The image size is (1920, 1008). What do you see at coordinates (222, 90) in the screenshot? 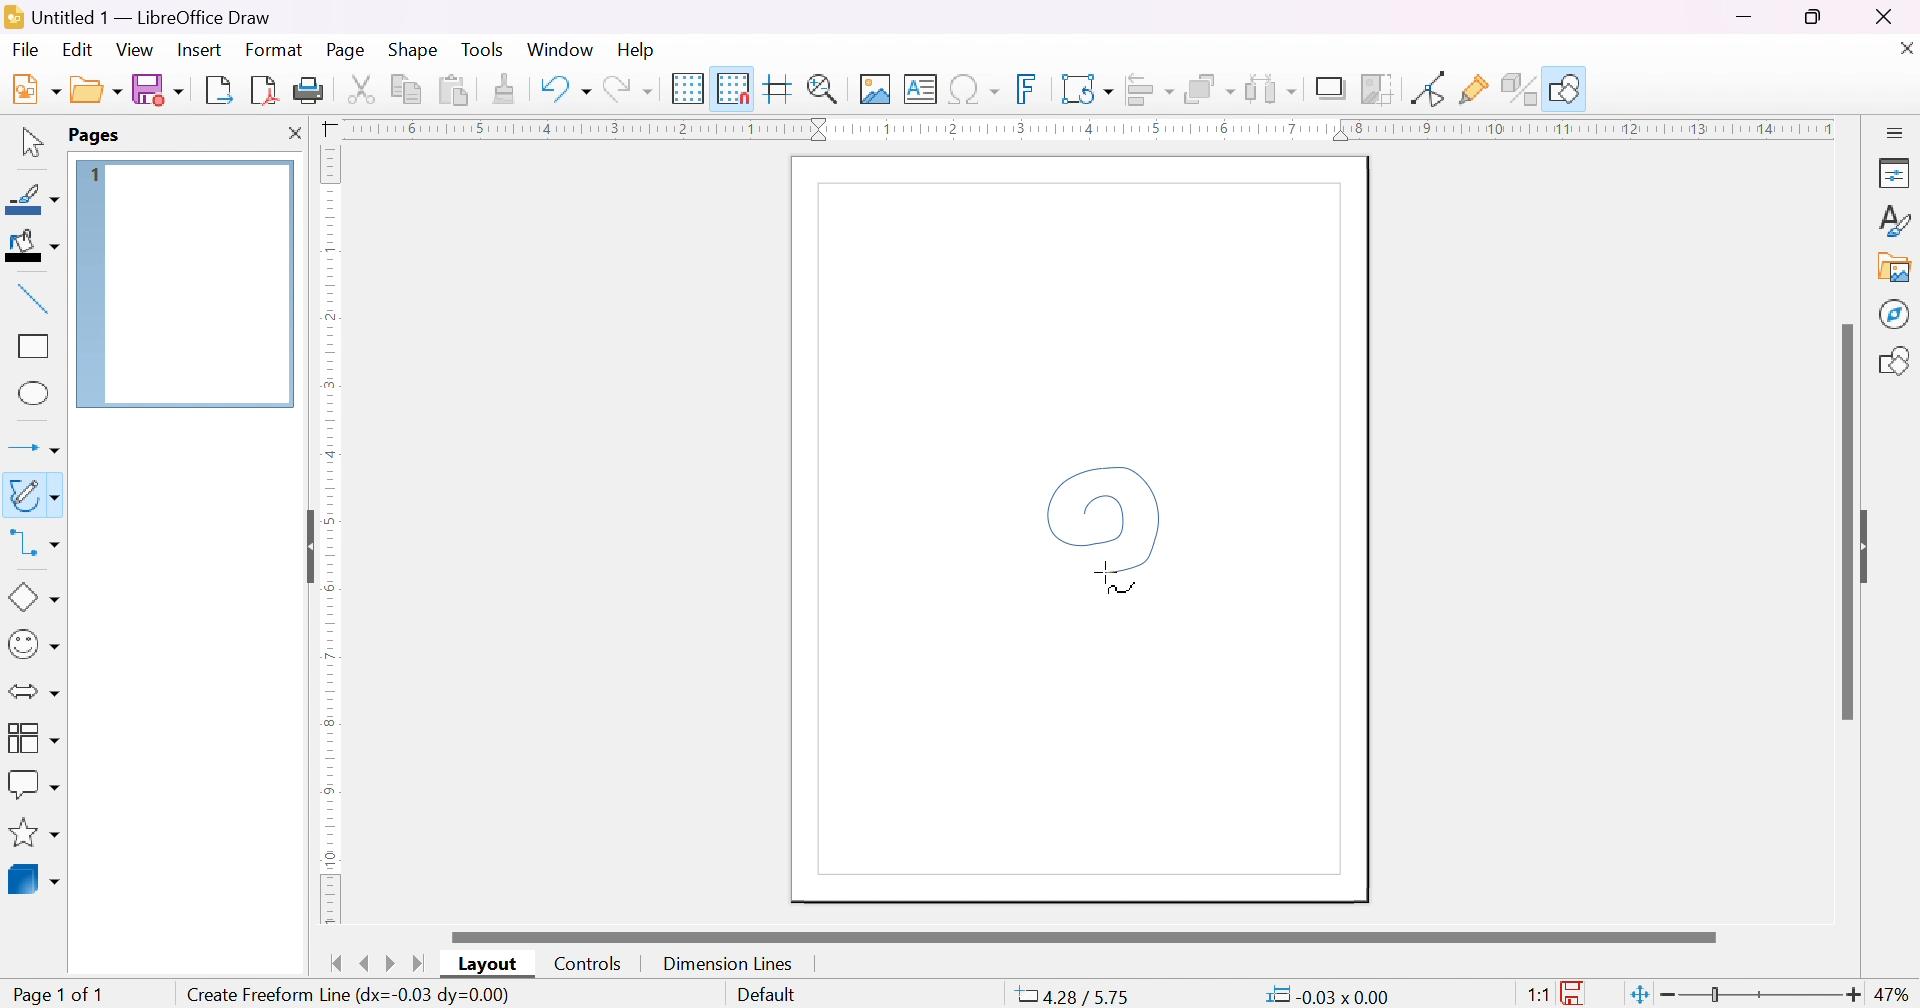
I see `export` at bounding box center [222, 90].